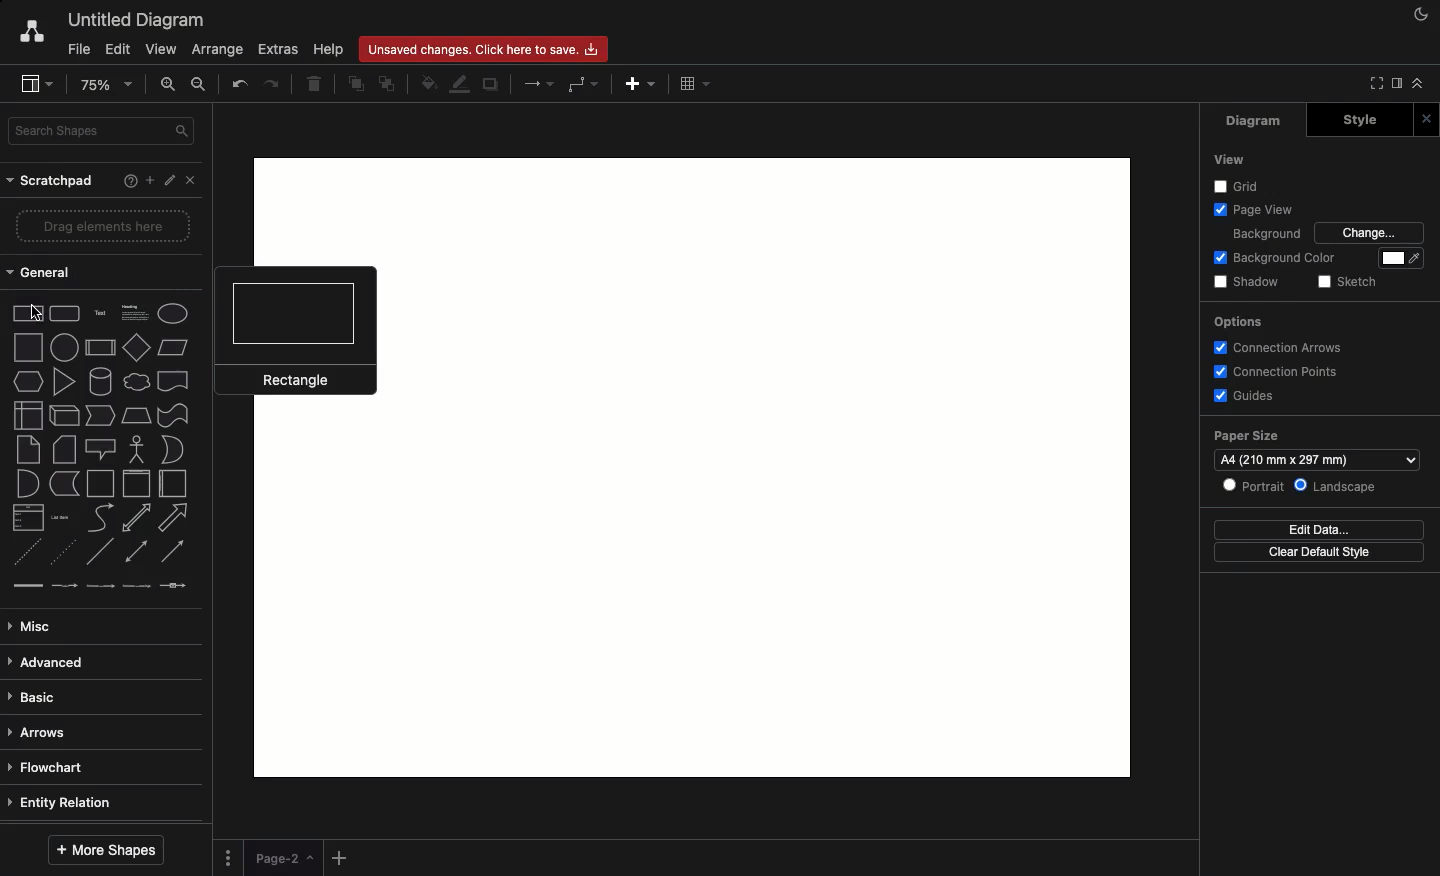  Describe the element at coordinates (62, 516) in the screenshot. I see `list item` at that location.